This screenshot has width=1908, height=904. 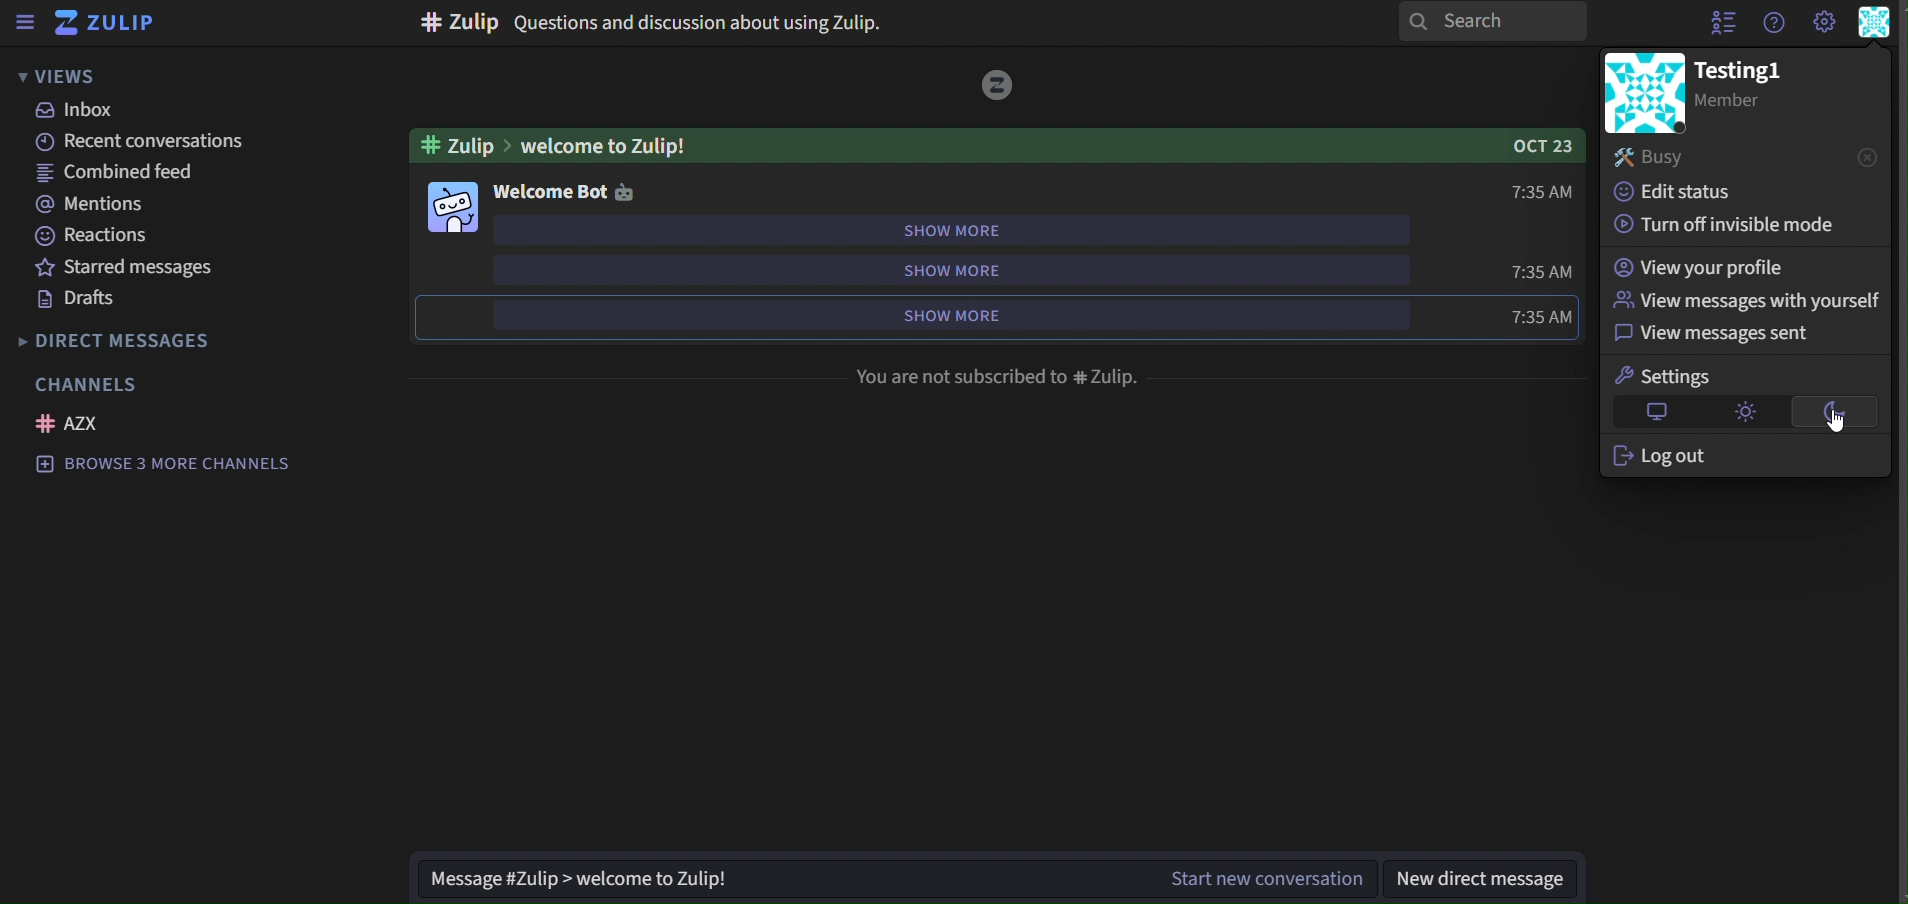 I want to click on Message #Zulip>welcome to Zulip, so click(x=652, y=879).